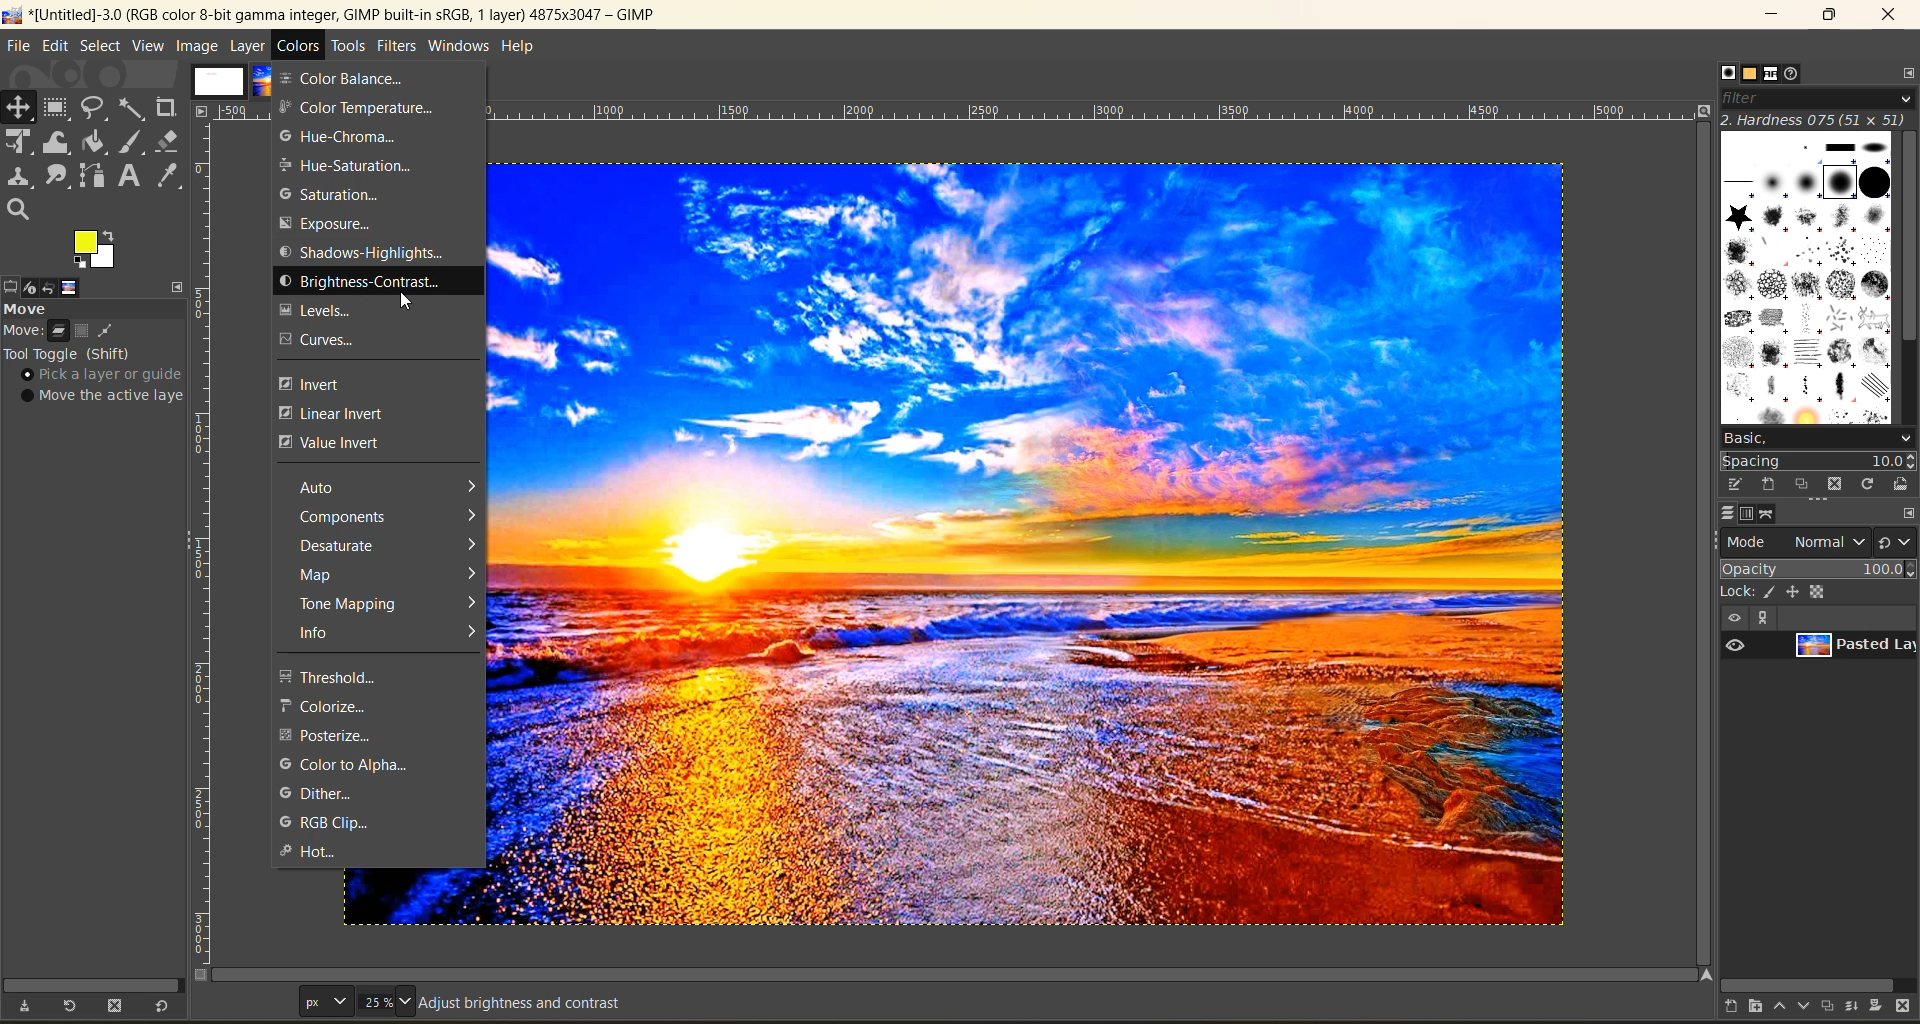 The image size is (1920, 1024). Describe the element at coordinates (357, 677) in the screenshot. I see `threshold` at that location.